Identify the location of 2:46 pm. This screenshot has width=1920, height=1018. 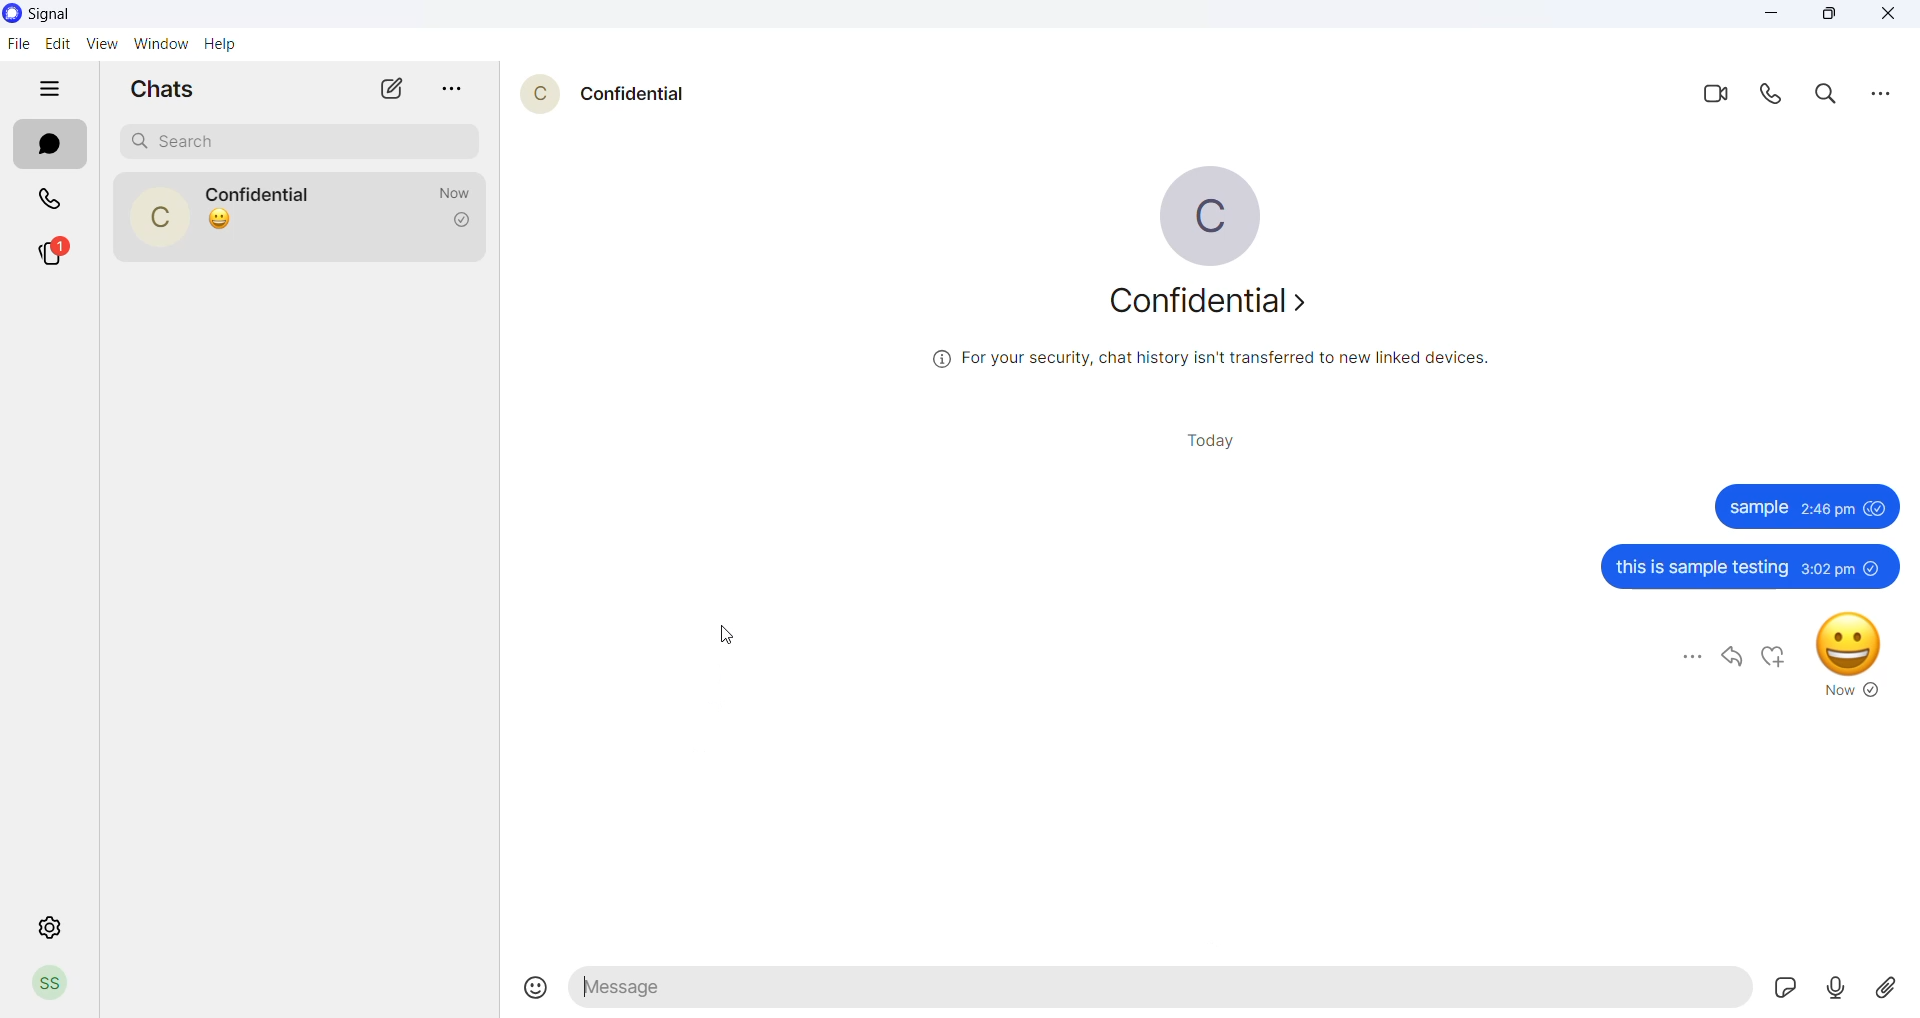
(1827, 509).